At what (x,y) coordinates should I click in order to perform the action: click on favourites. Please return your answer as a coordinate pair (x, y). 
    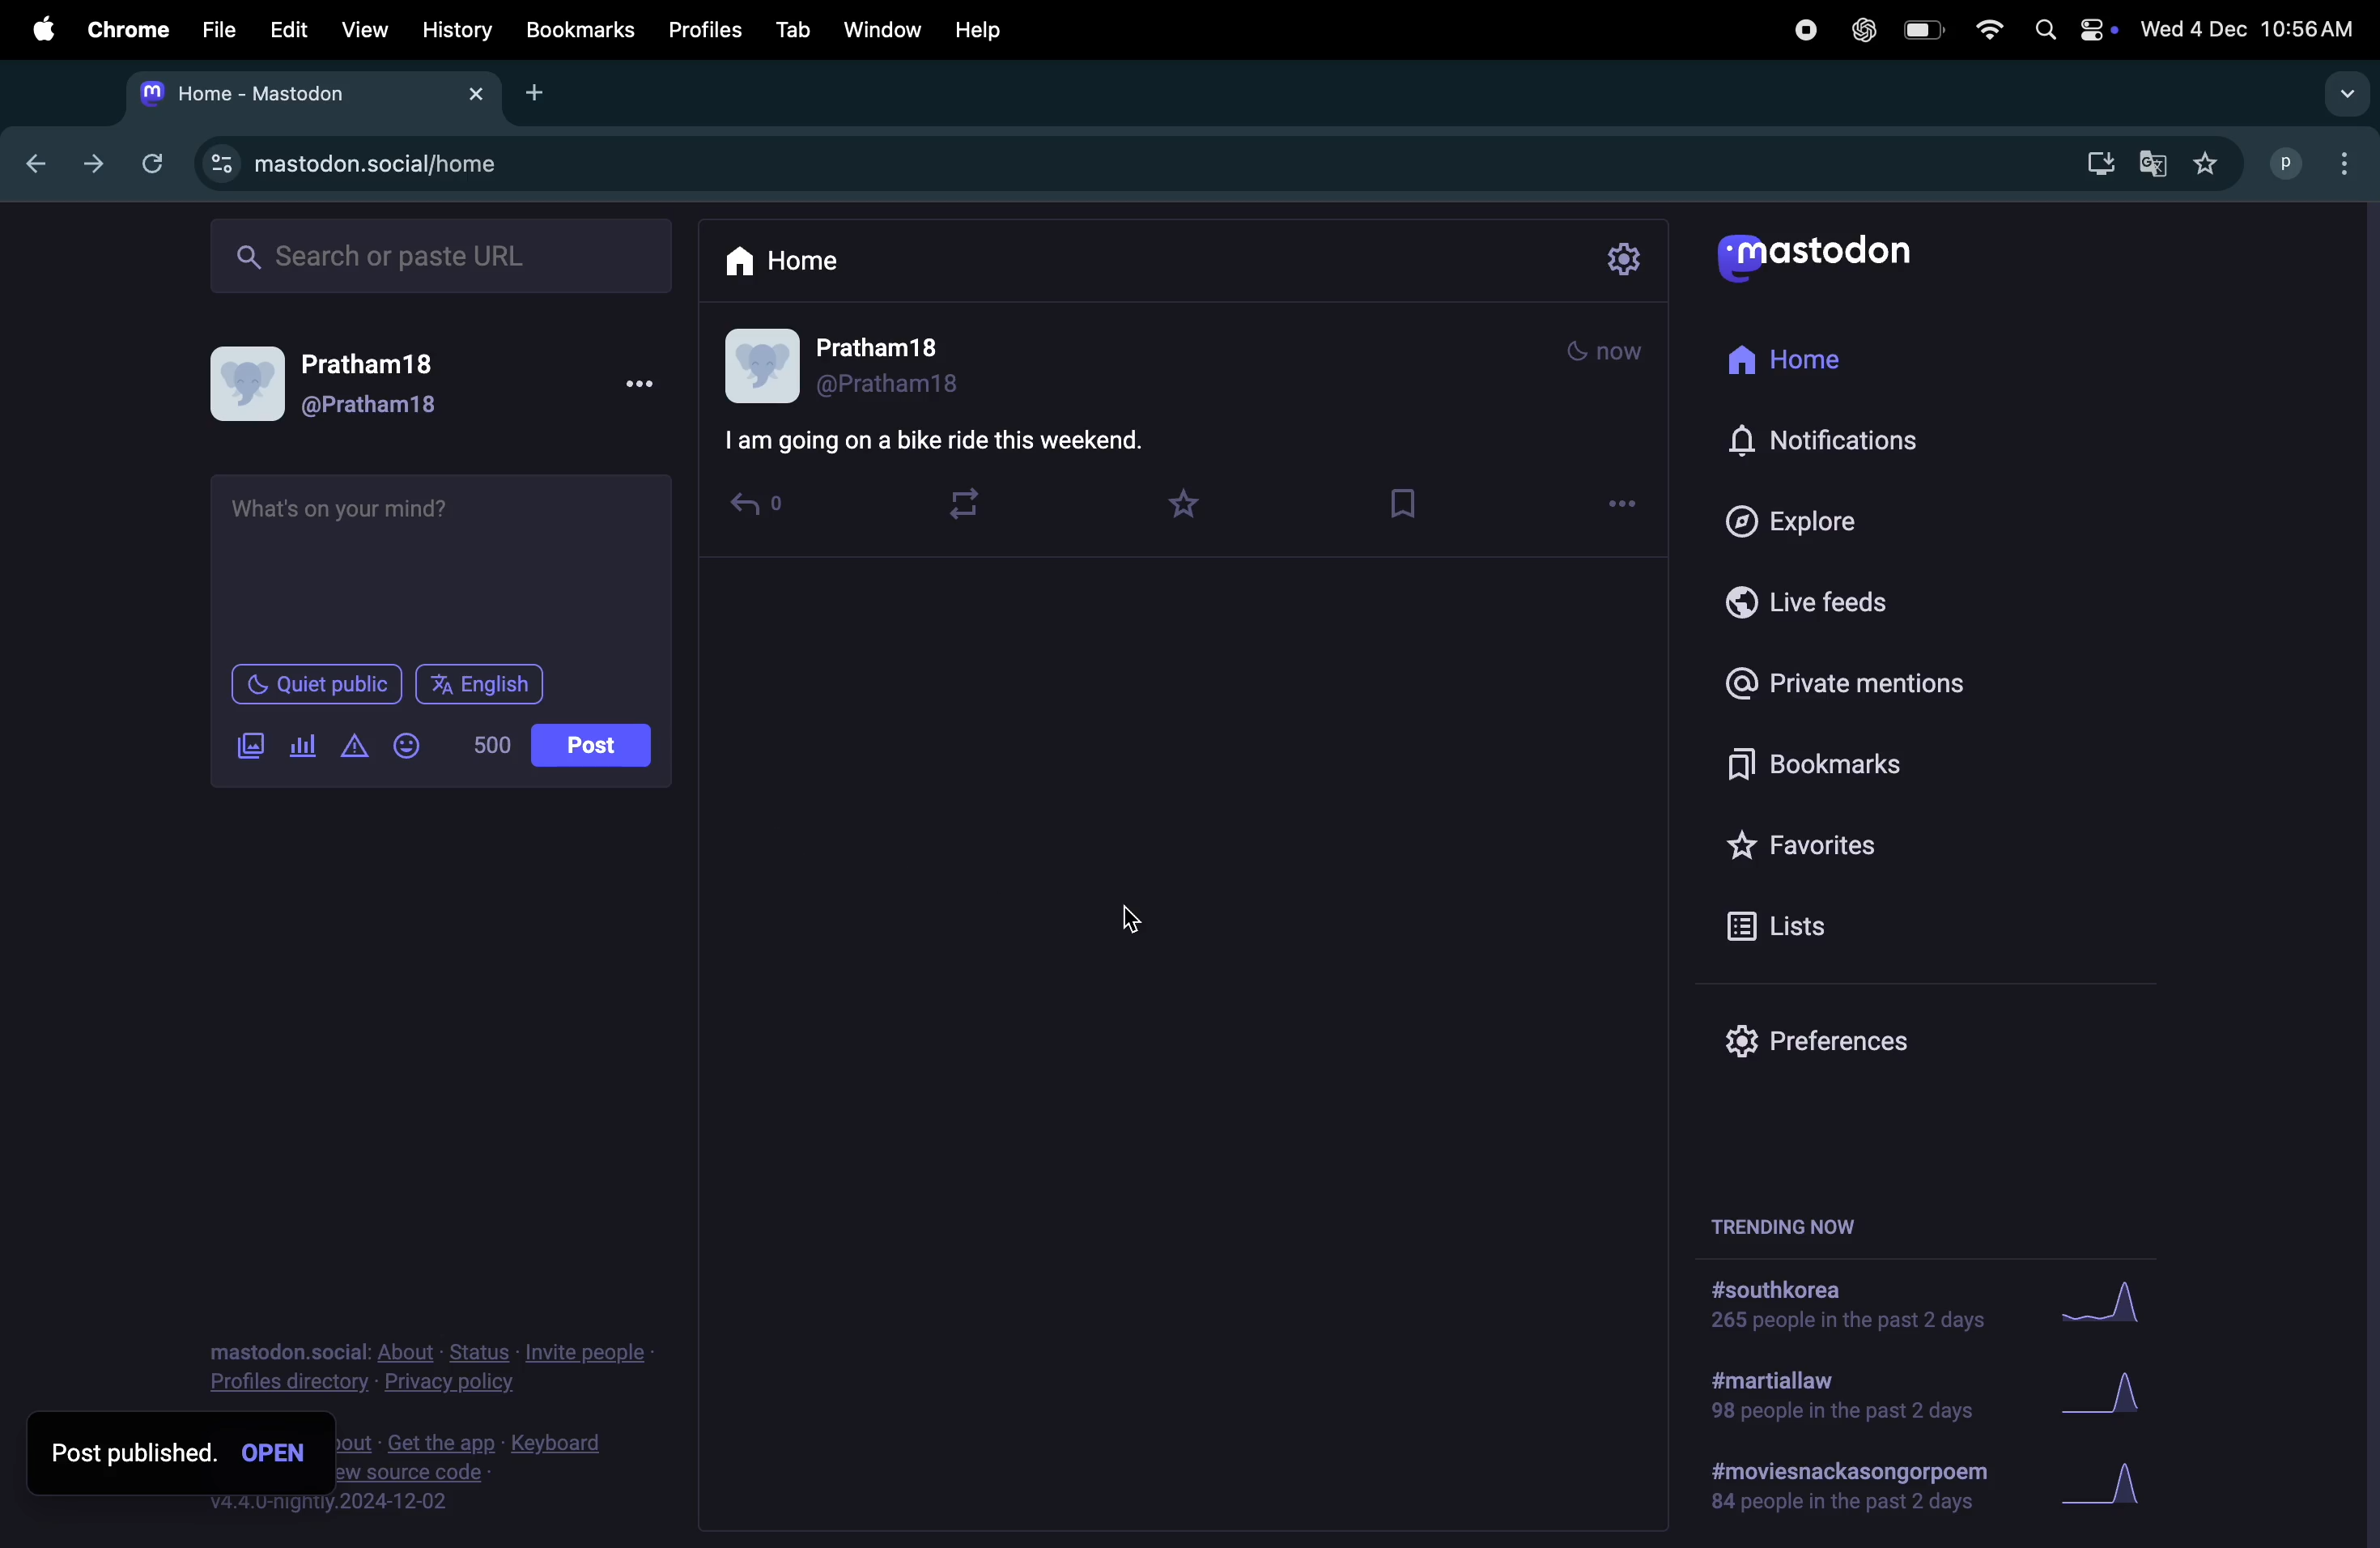
    Looking at the image, I should click on (2208, 161).